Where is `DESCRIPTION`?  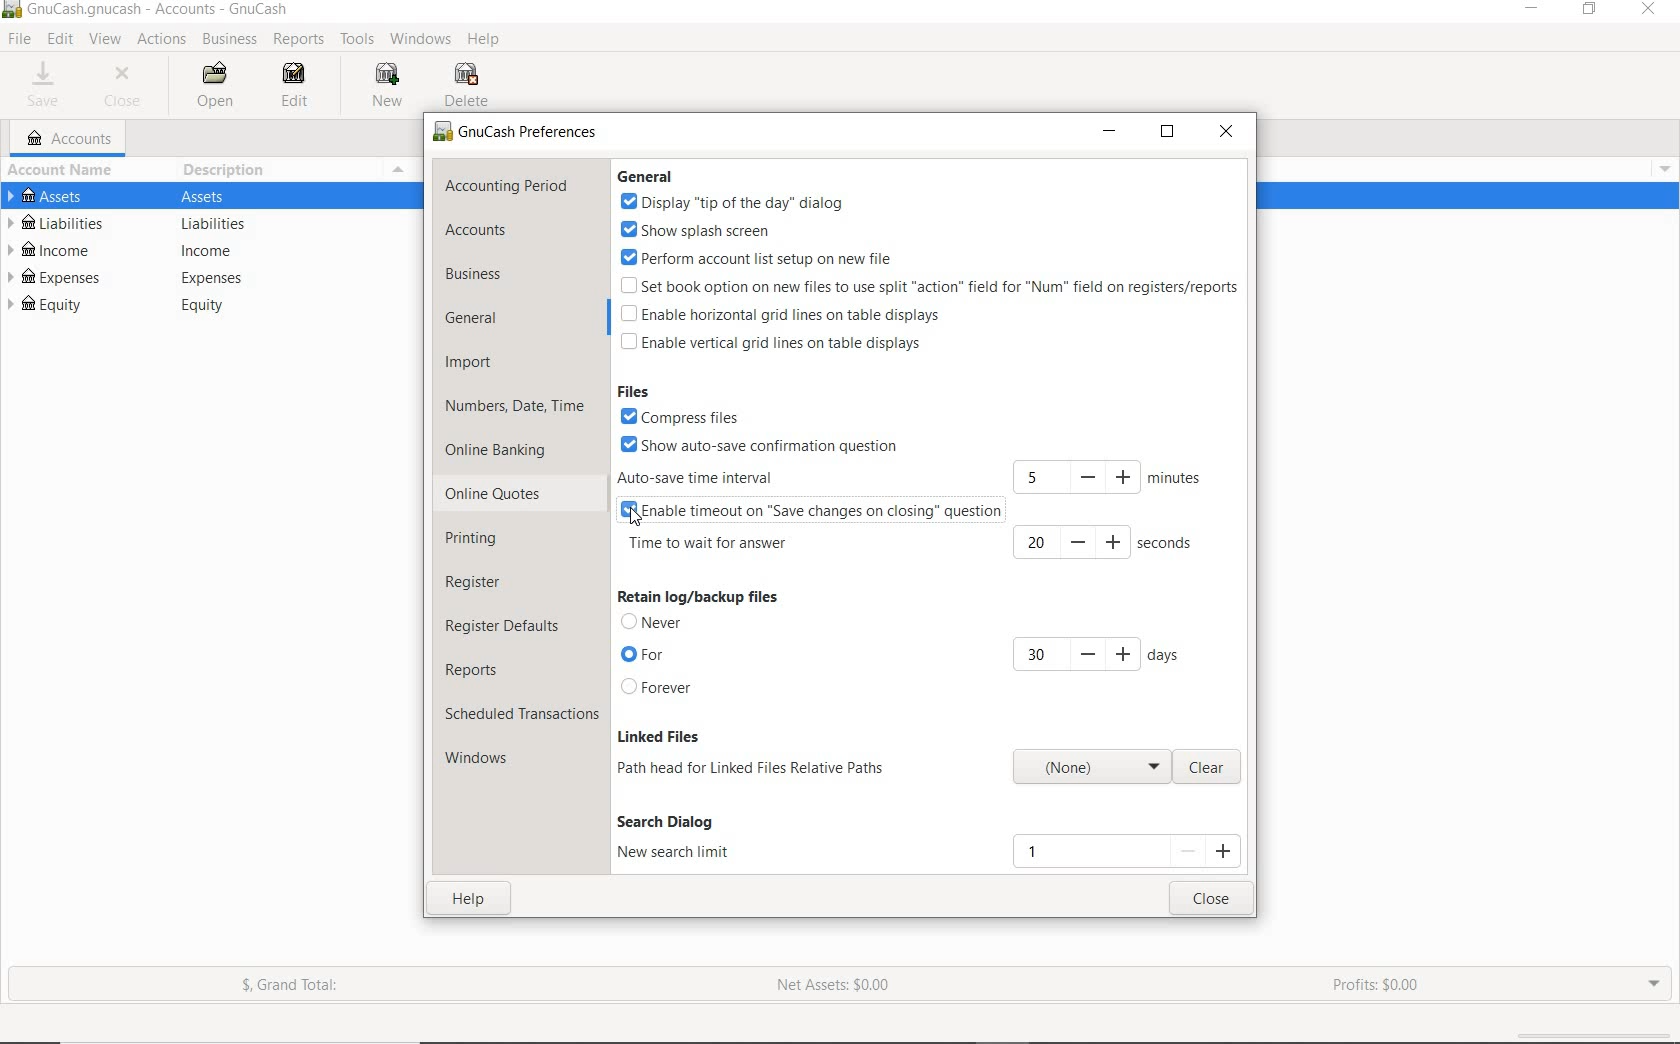 DESCRIPTION is located at coordinates (223, 173).